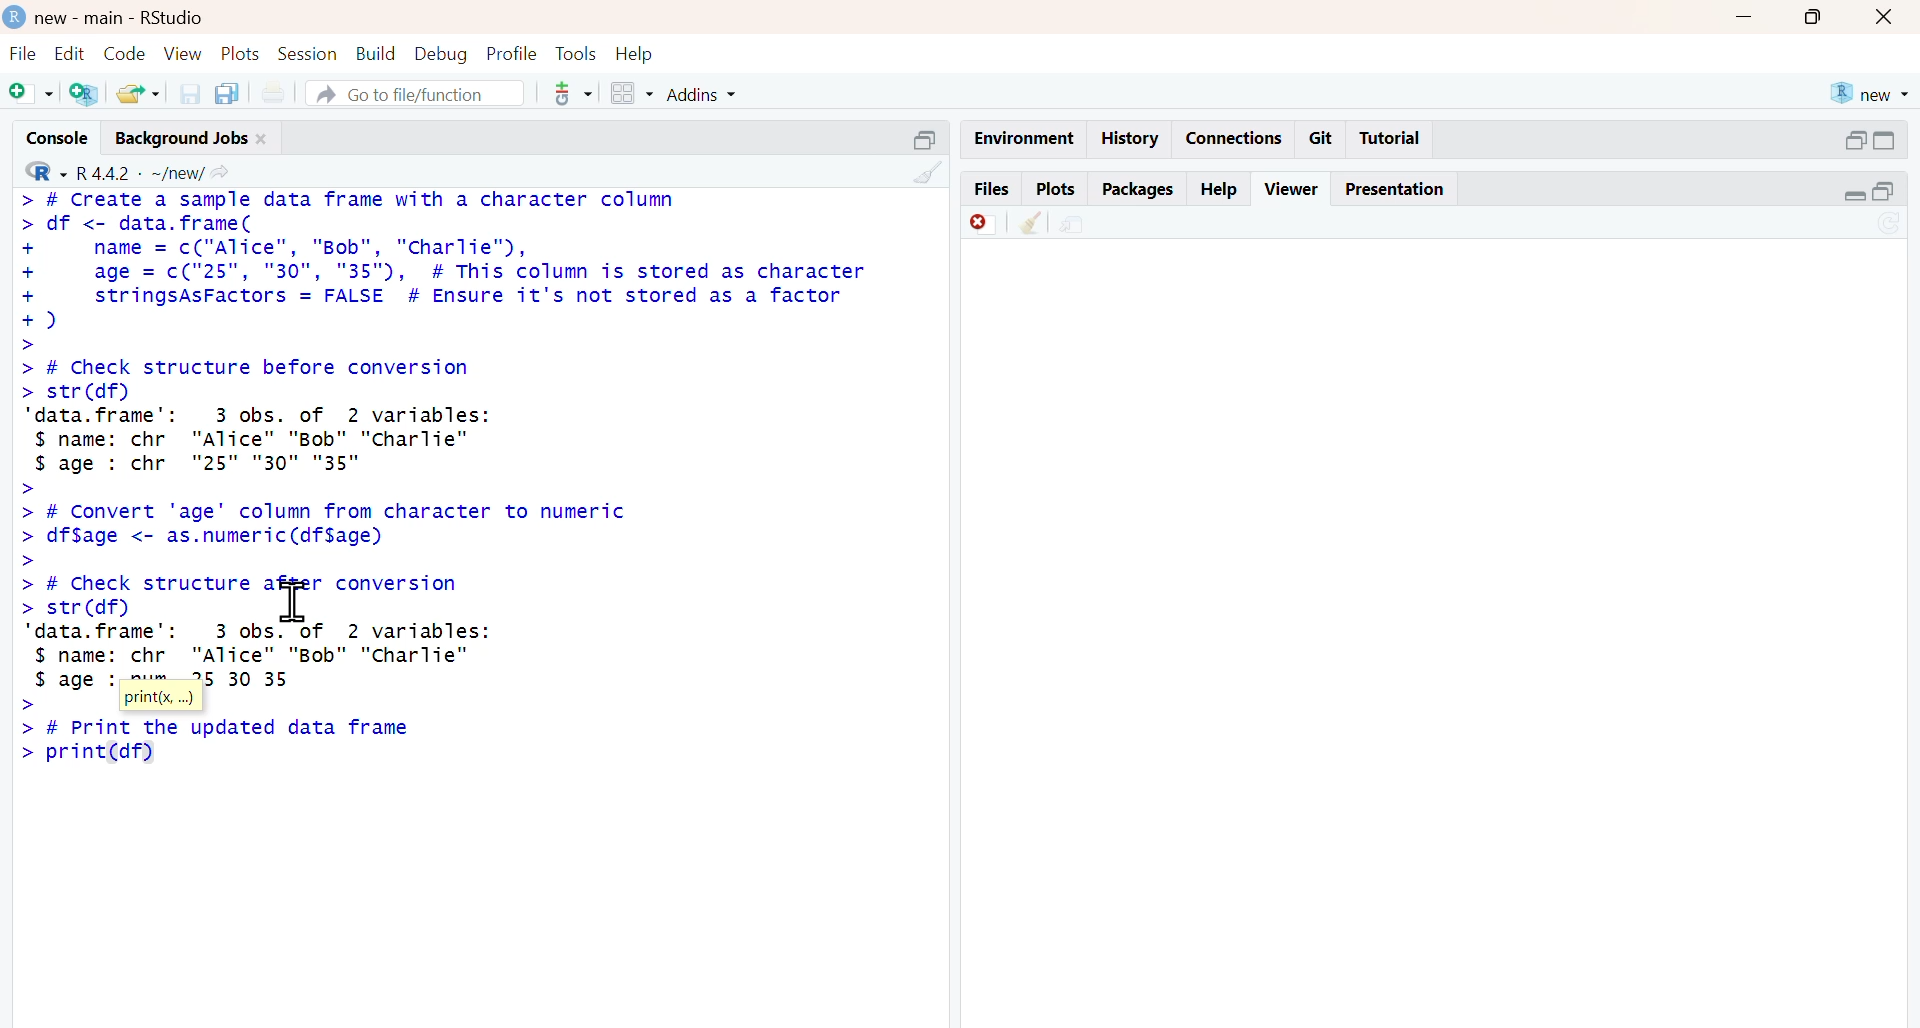  Describe the element at coordinates (58, 139) in the screenshot. I see `console` at that location.